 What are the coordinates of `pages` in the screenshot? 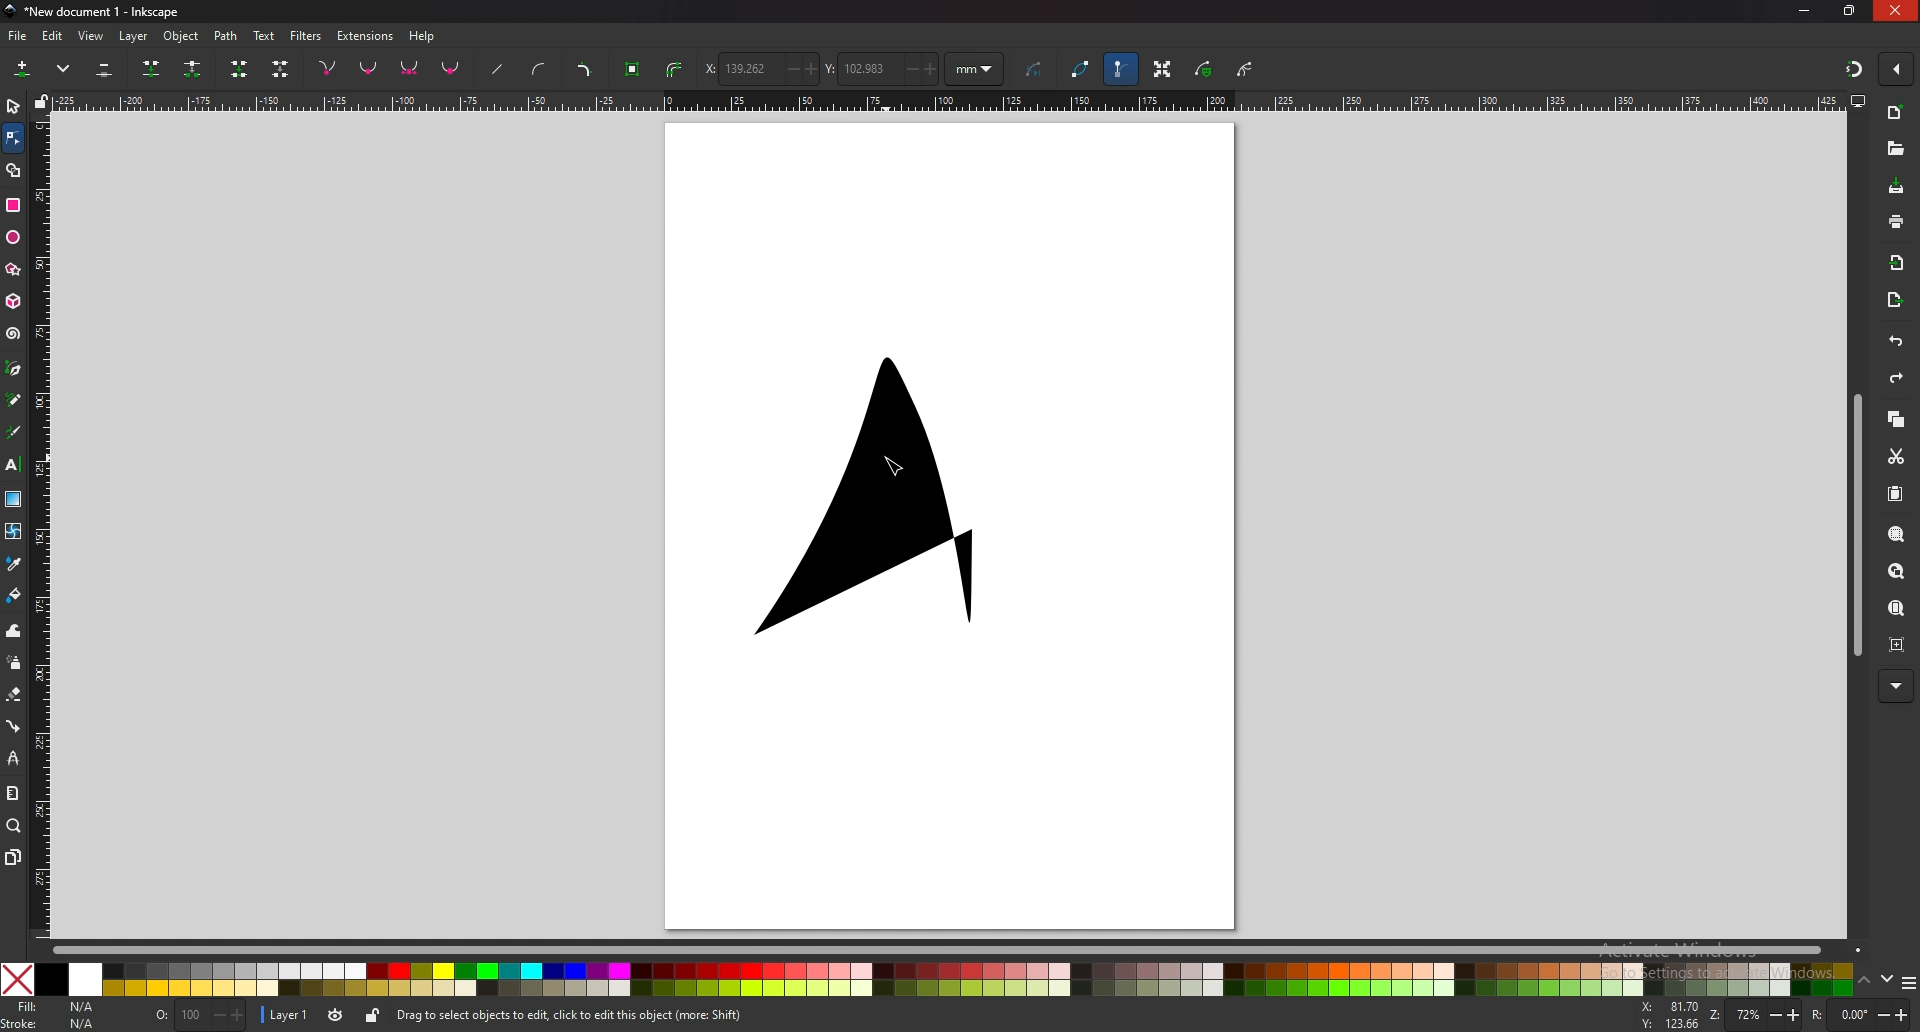 It's located at (13, 858).